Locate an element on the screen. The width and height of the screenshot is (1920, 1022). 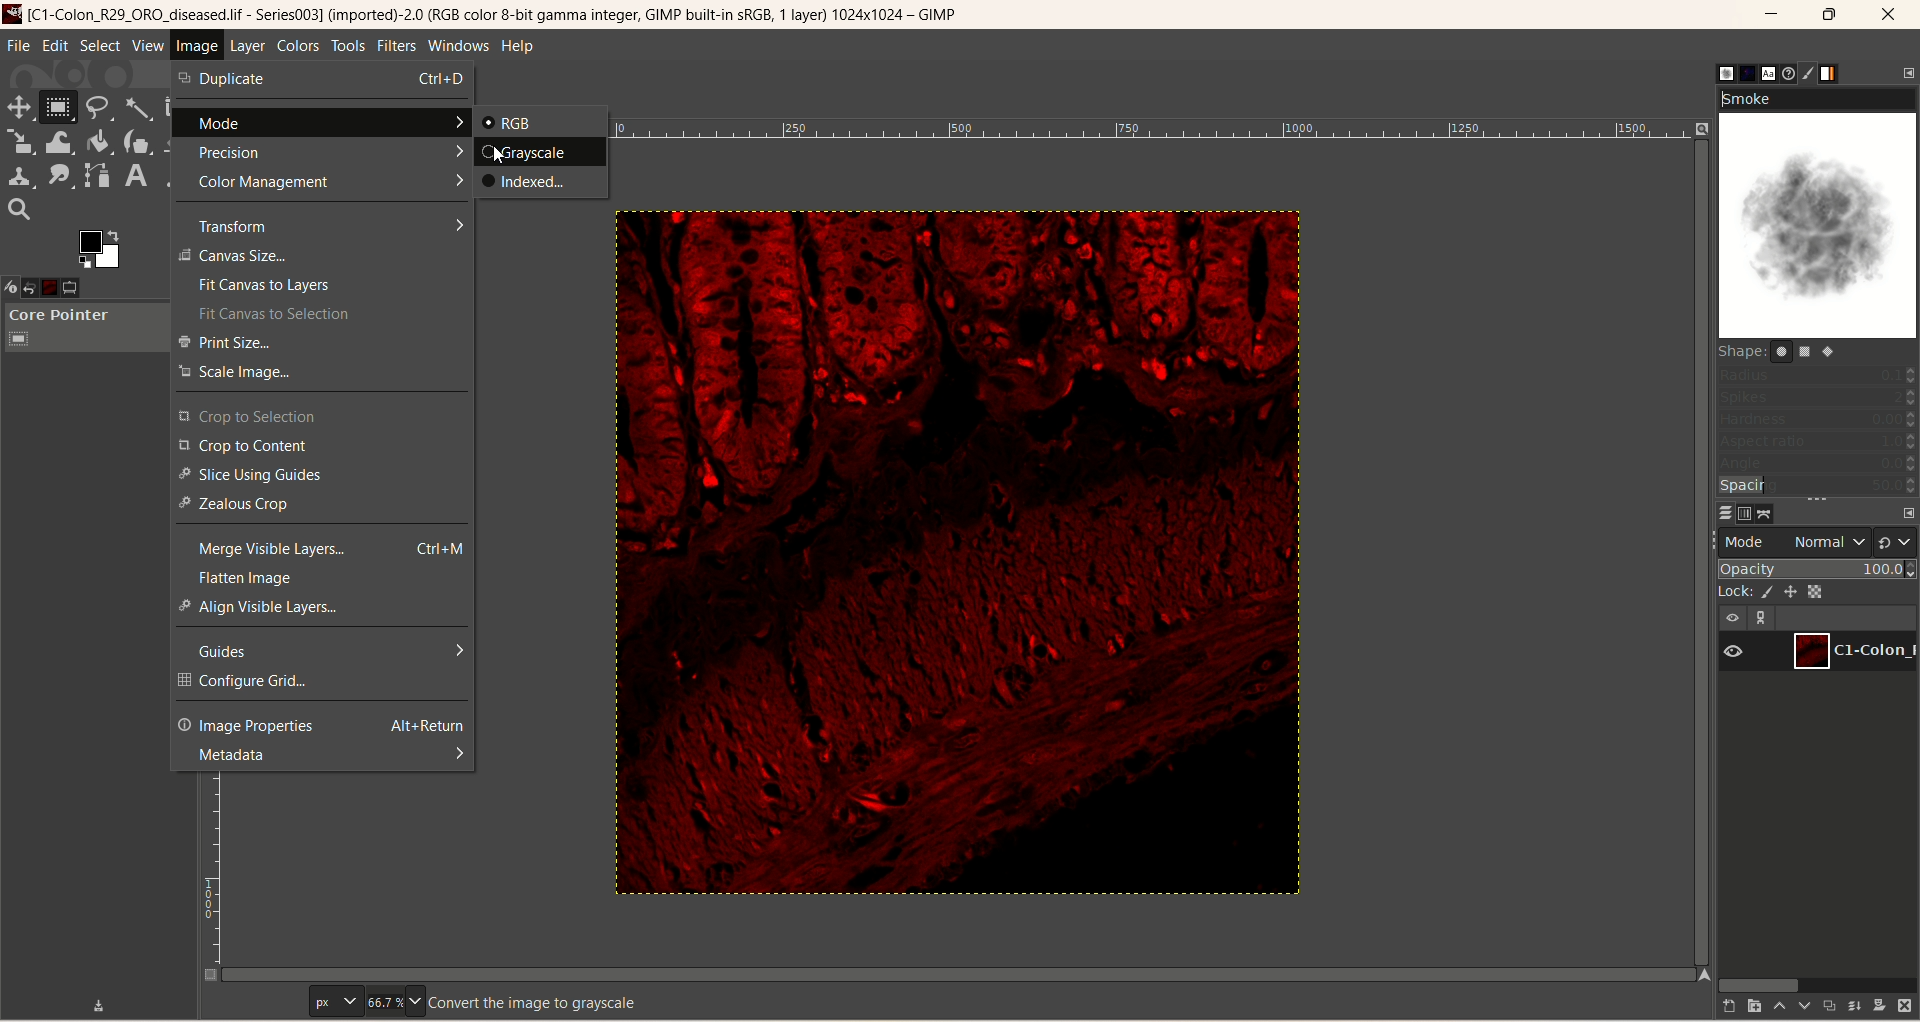
switch to another group of modes is located at coordinates (1896, 541).